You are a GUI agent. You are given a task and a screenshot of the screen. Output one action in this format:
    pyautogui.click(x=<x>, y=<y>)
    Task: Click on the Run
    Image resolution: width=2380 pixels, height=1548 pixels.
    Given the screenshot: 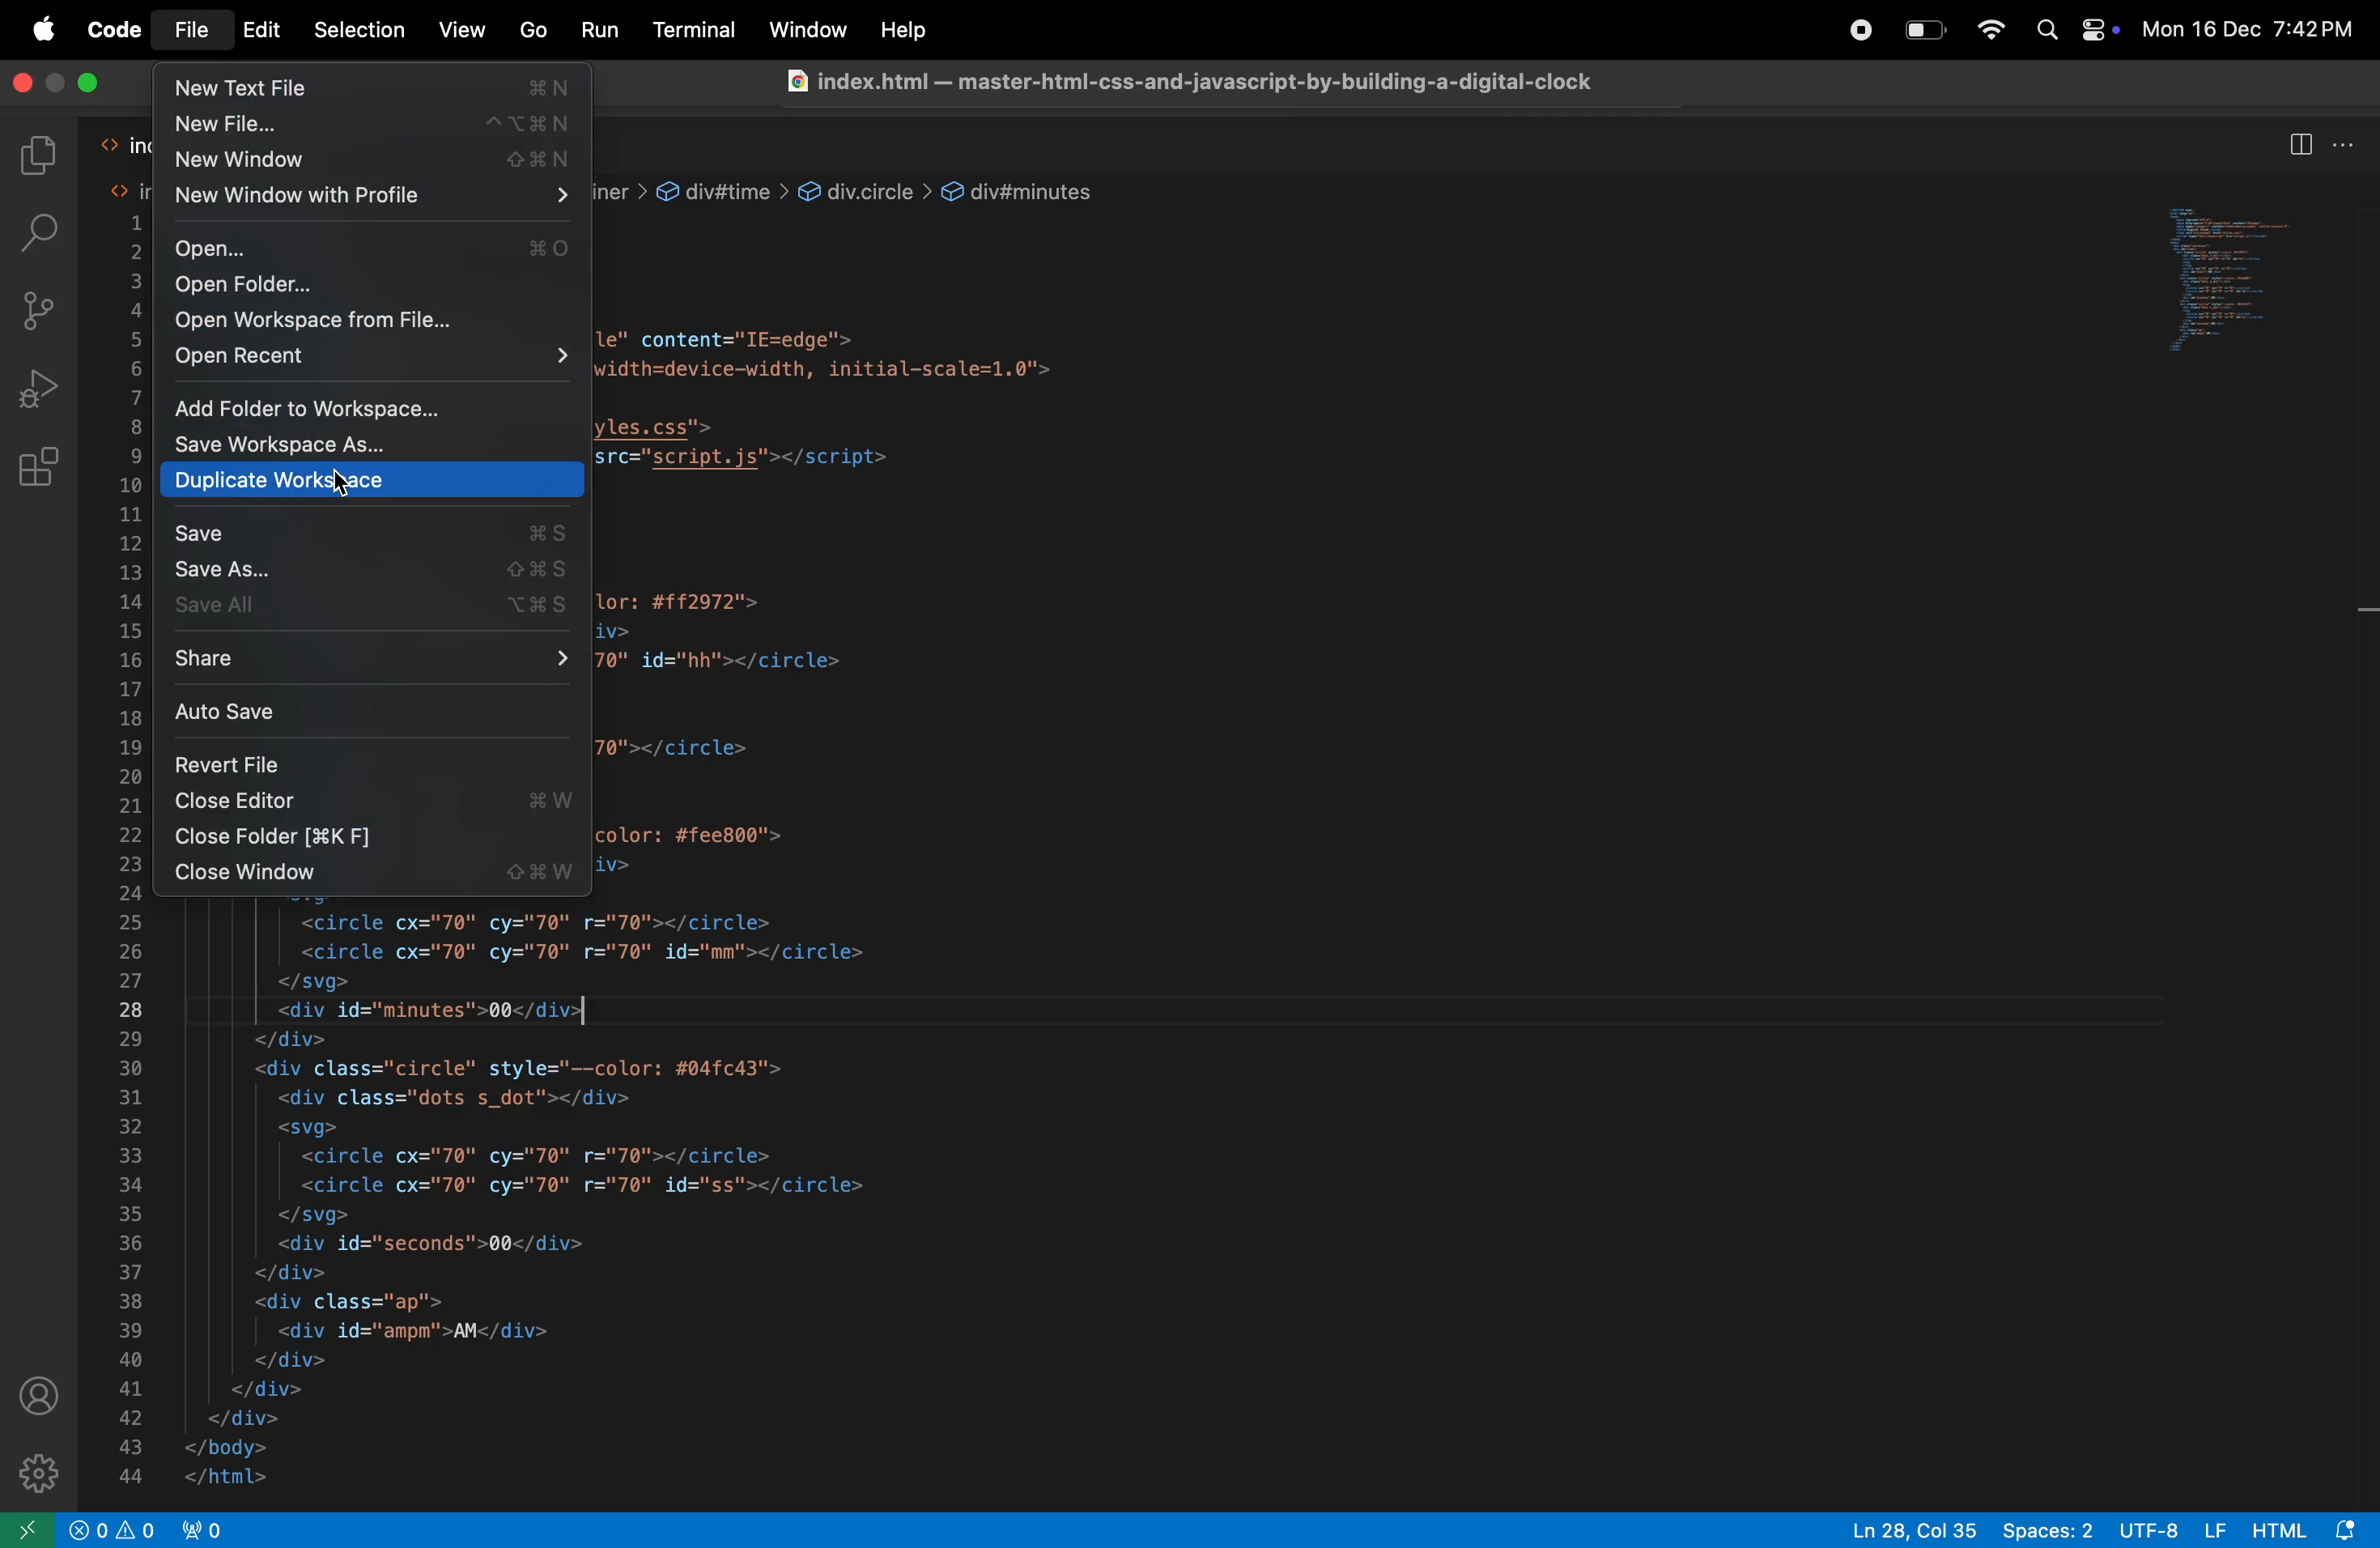 What is the action you would take?
    pyautogui.click(x=603, y=28)
    